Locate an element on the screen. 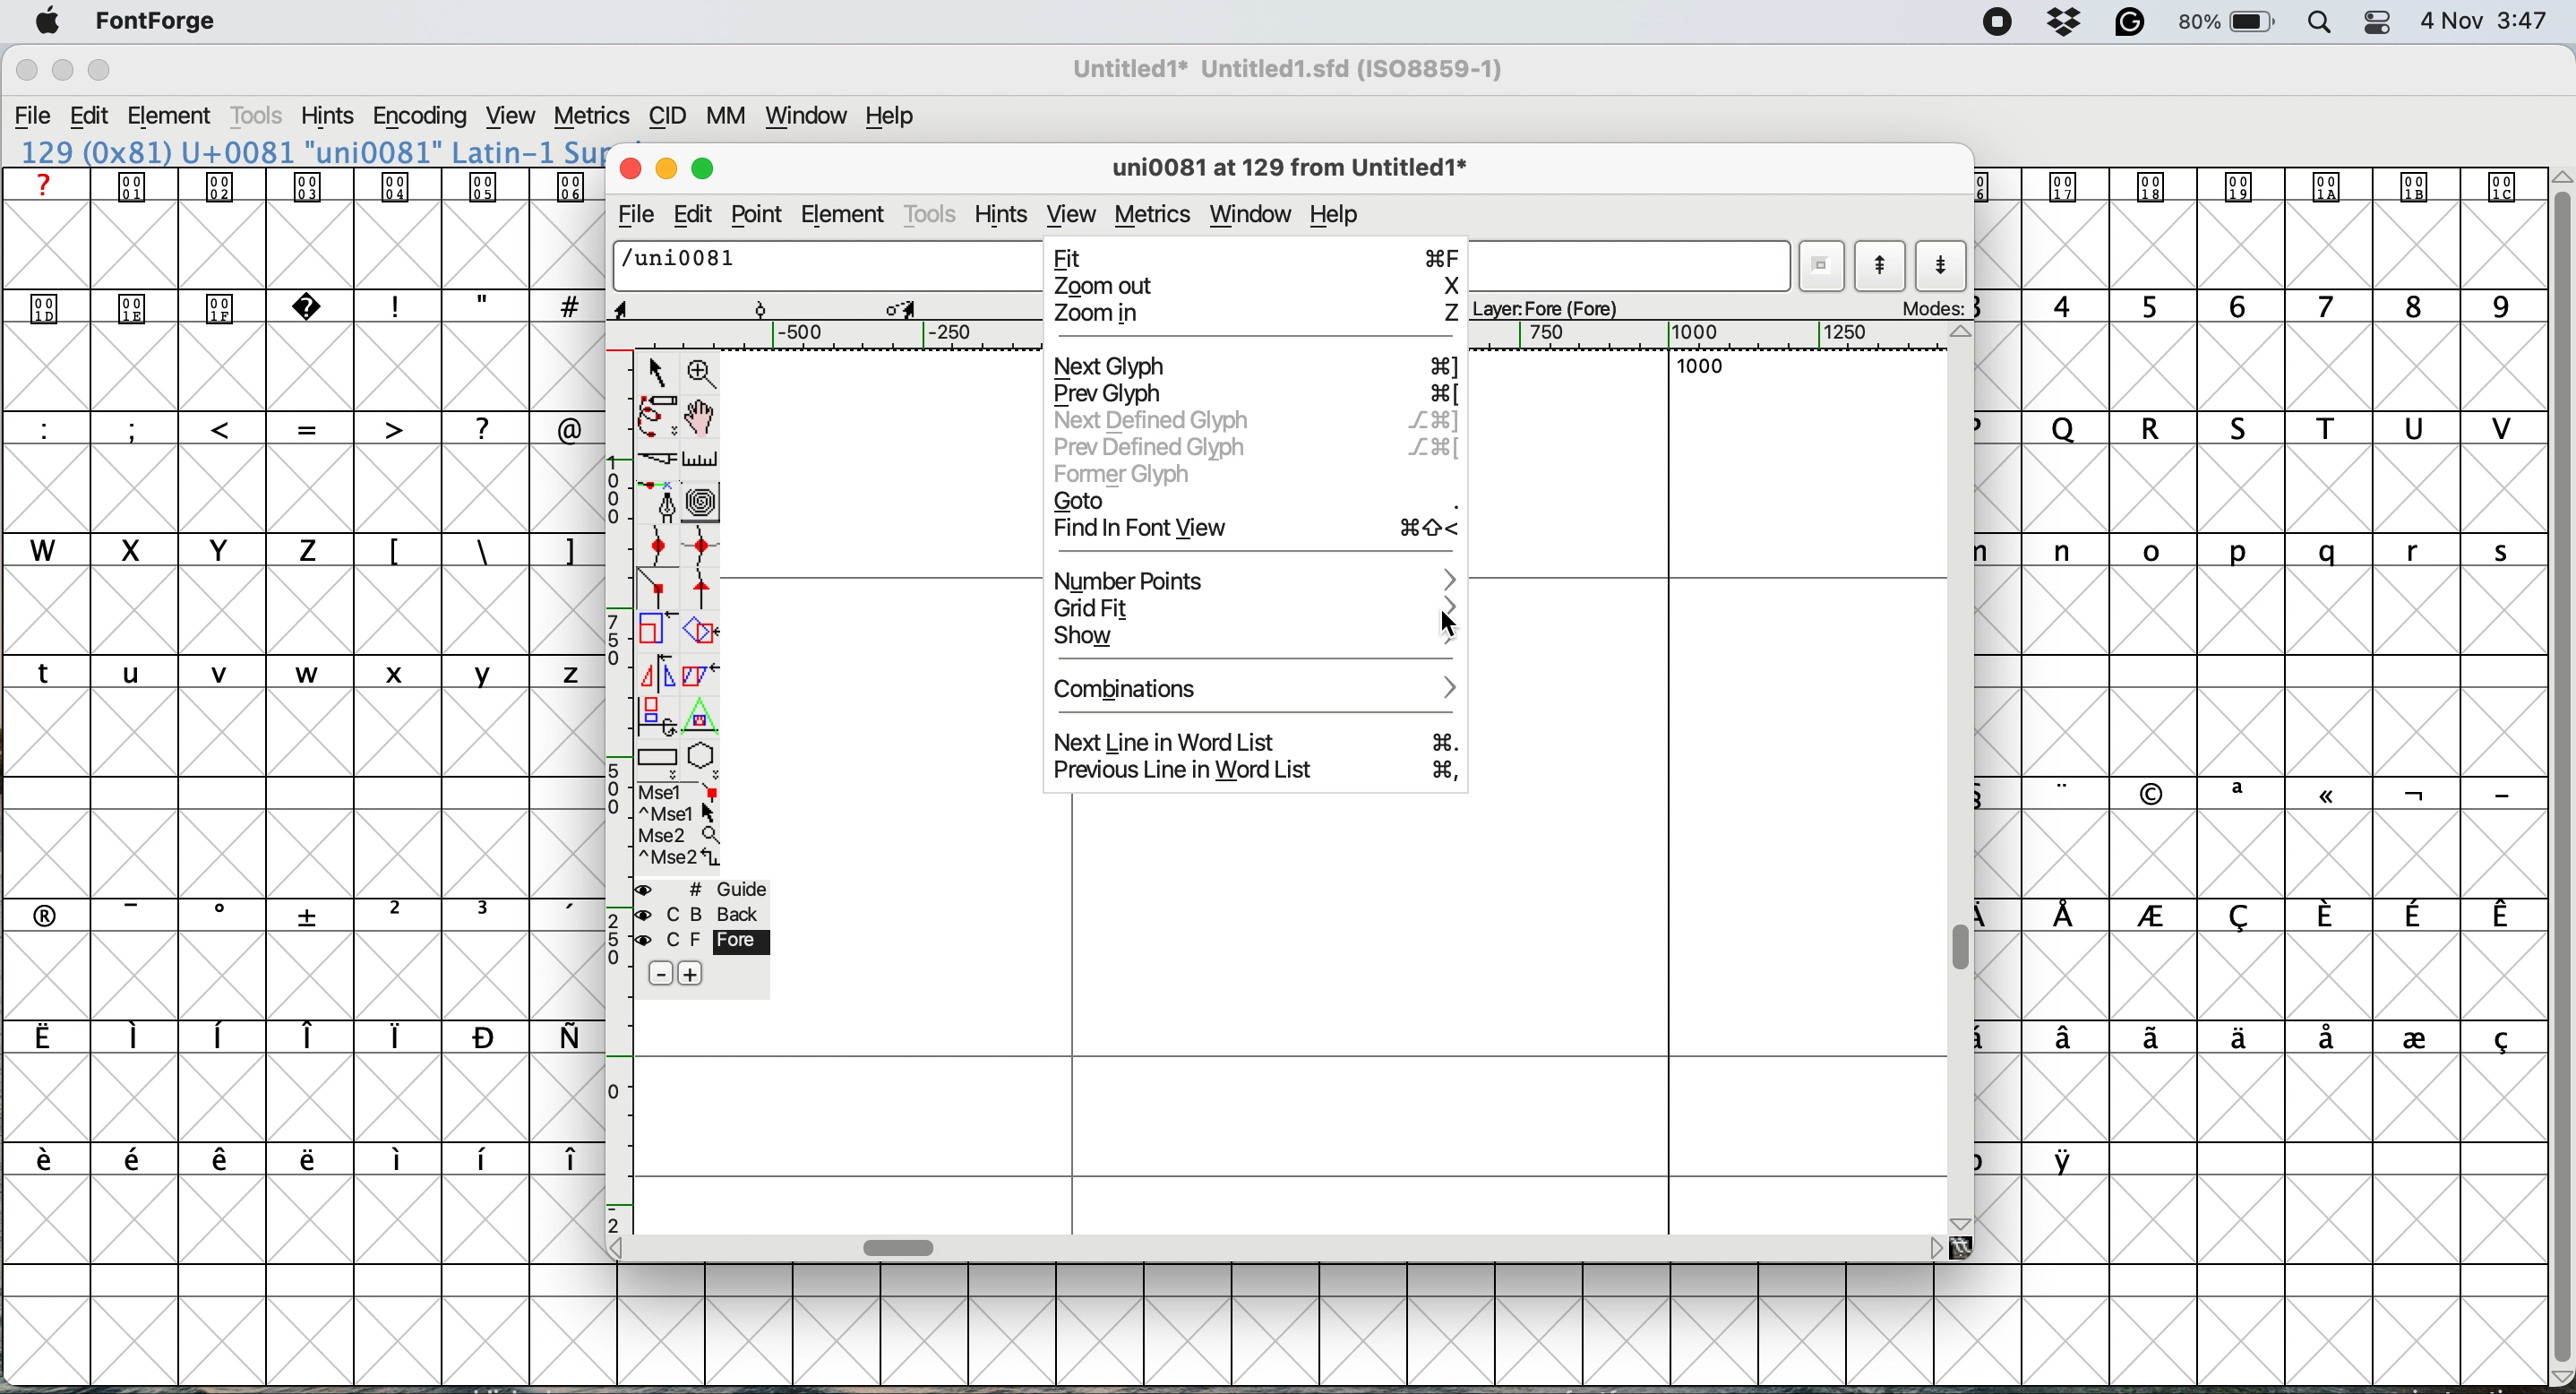  stars and polygons is located at coordinates (705, 760).